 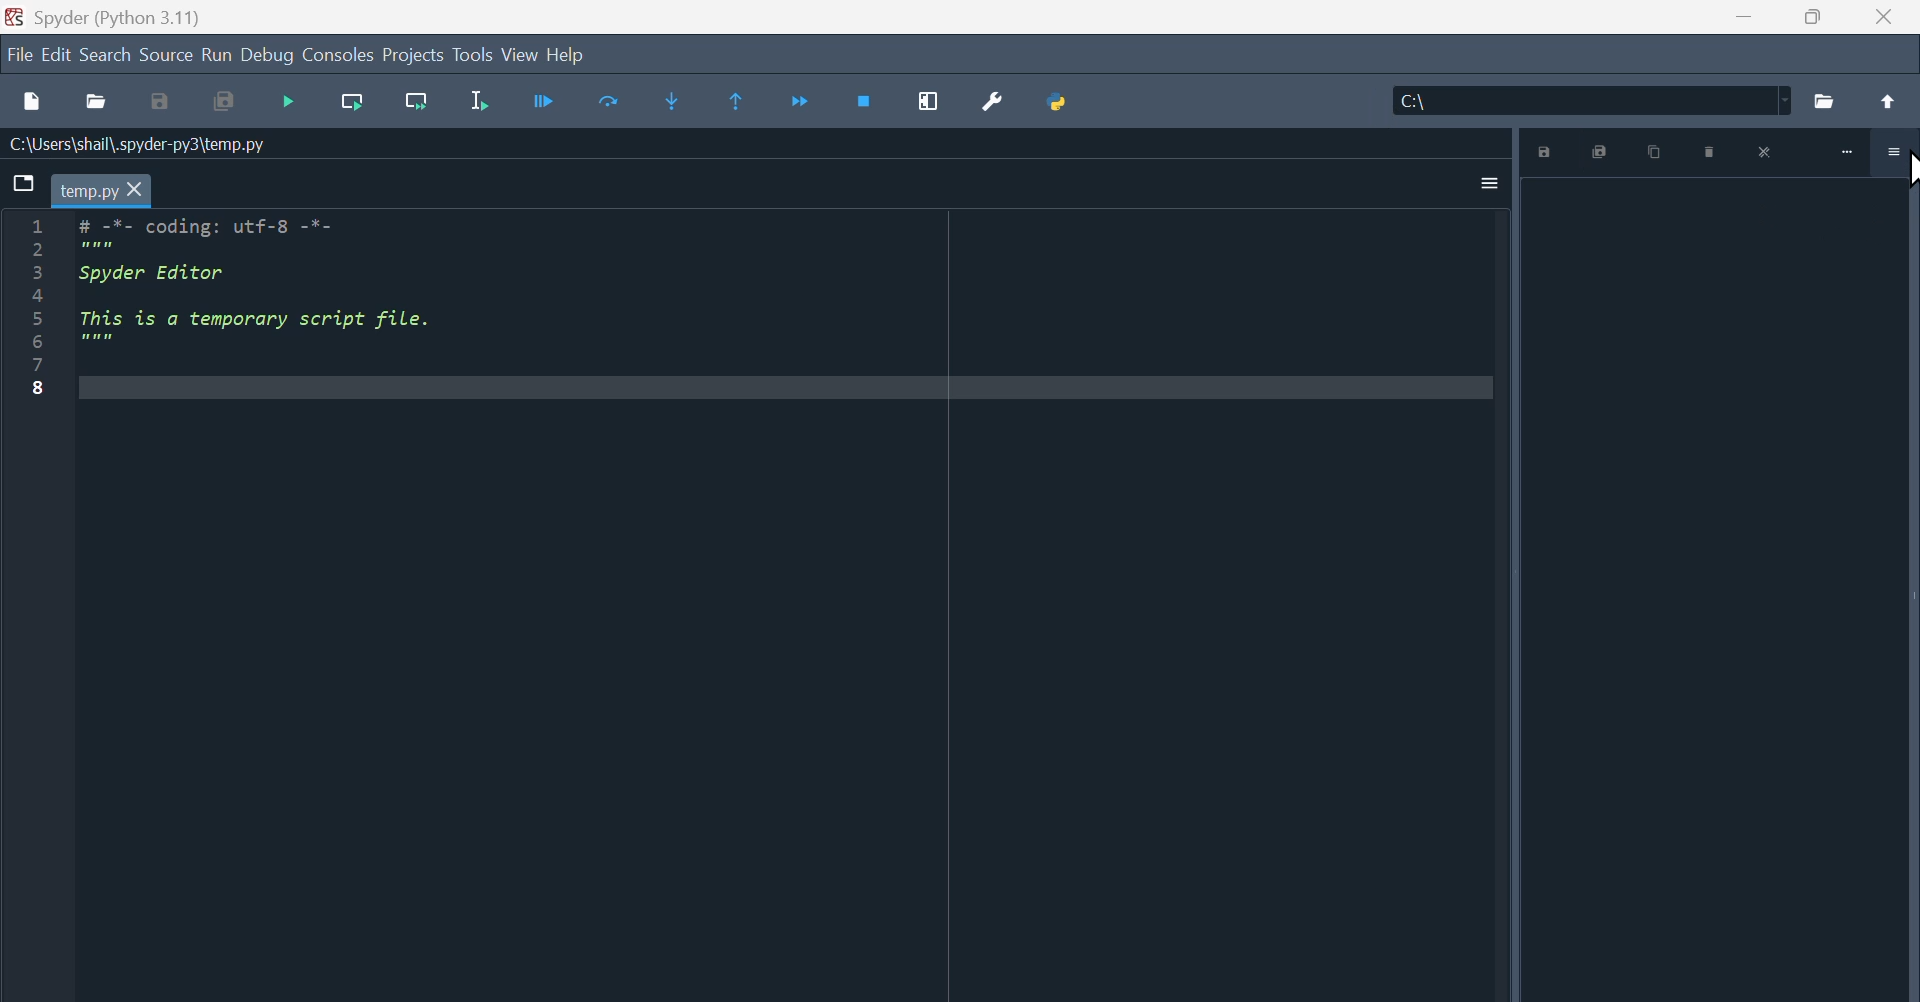 What do you see at coordinates (355, 101) in the screenshot?
I see `run current line of function` at bounding box center [355, 101].